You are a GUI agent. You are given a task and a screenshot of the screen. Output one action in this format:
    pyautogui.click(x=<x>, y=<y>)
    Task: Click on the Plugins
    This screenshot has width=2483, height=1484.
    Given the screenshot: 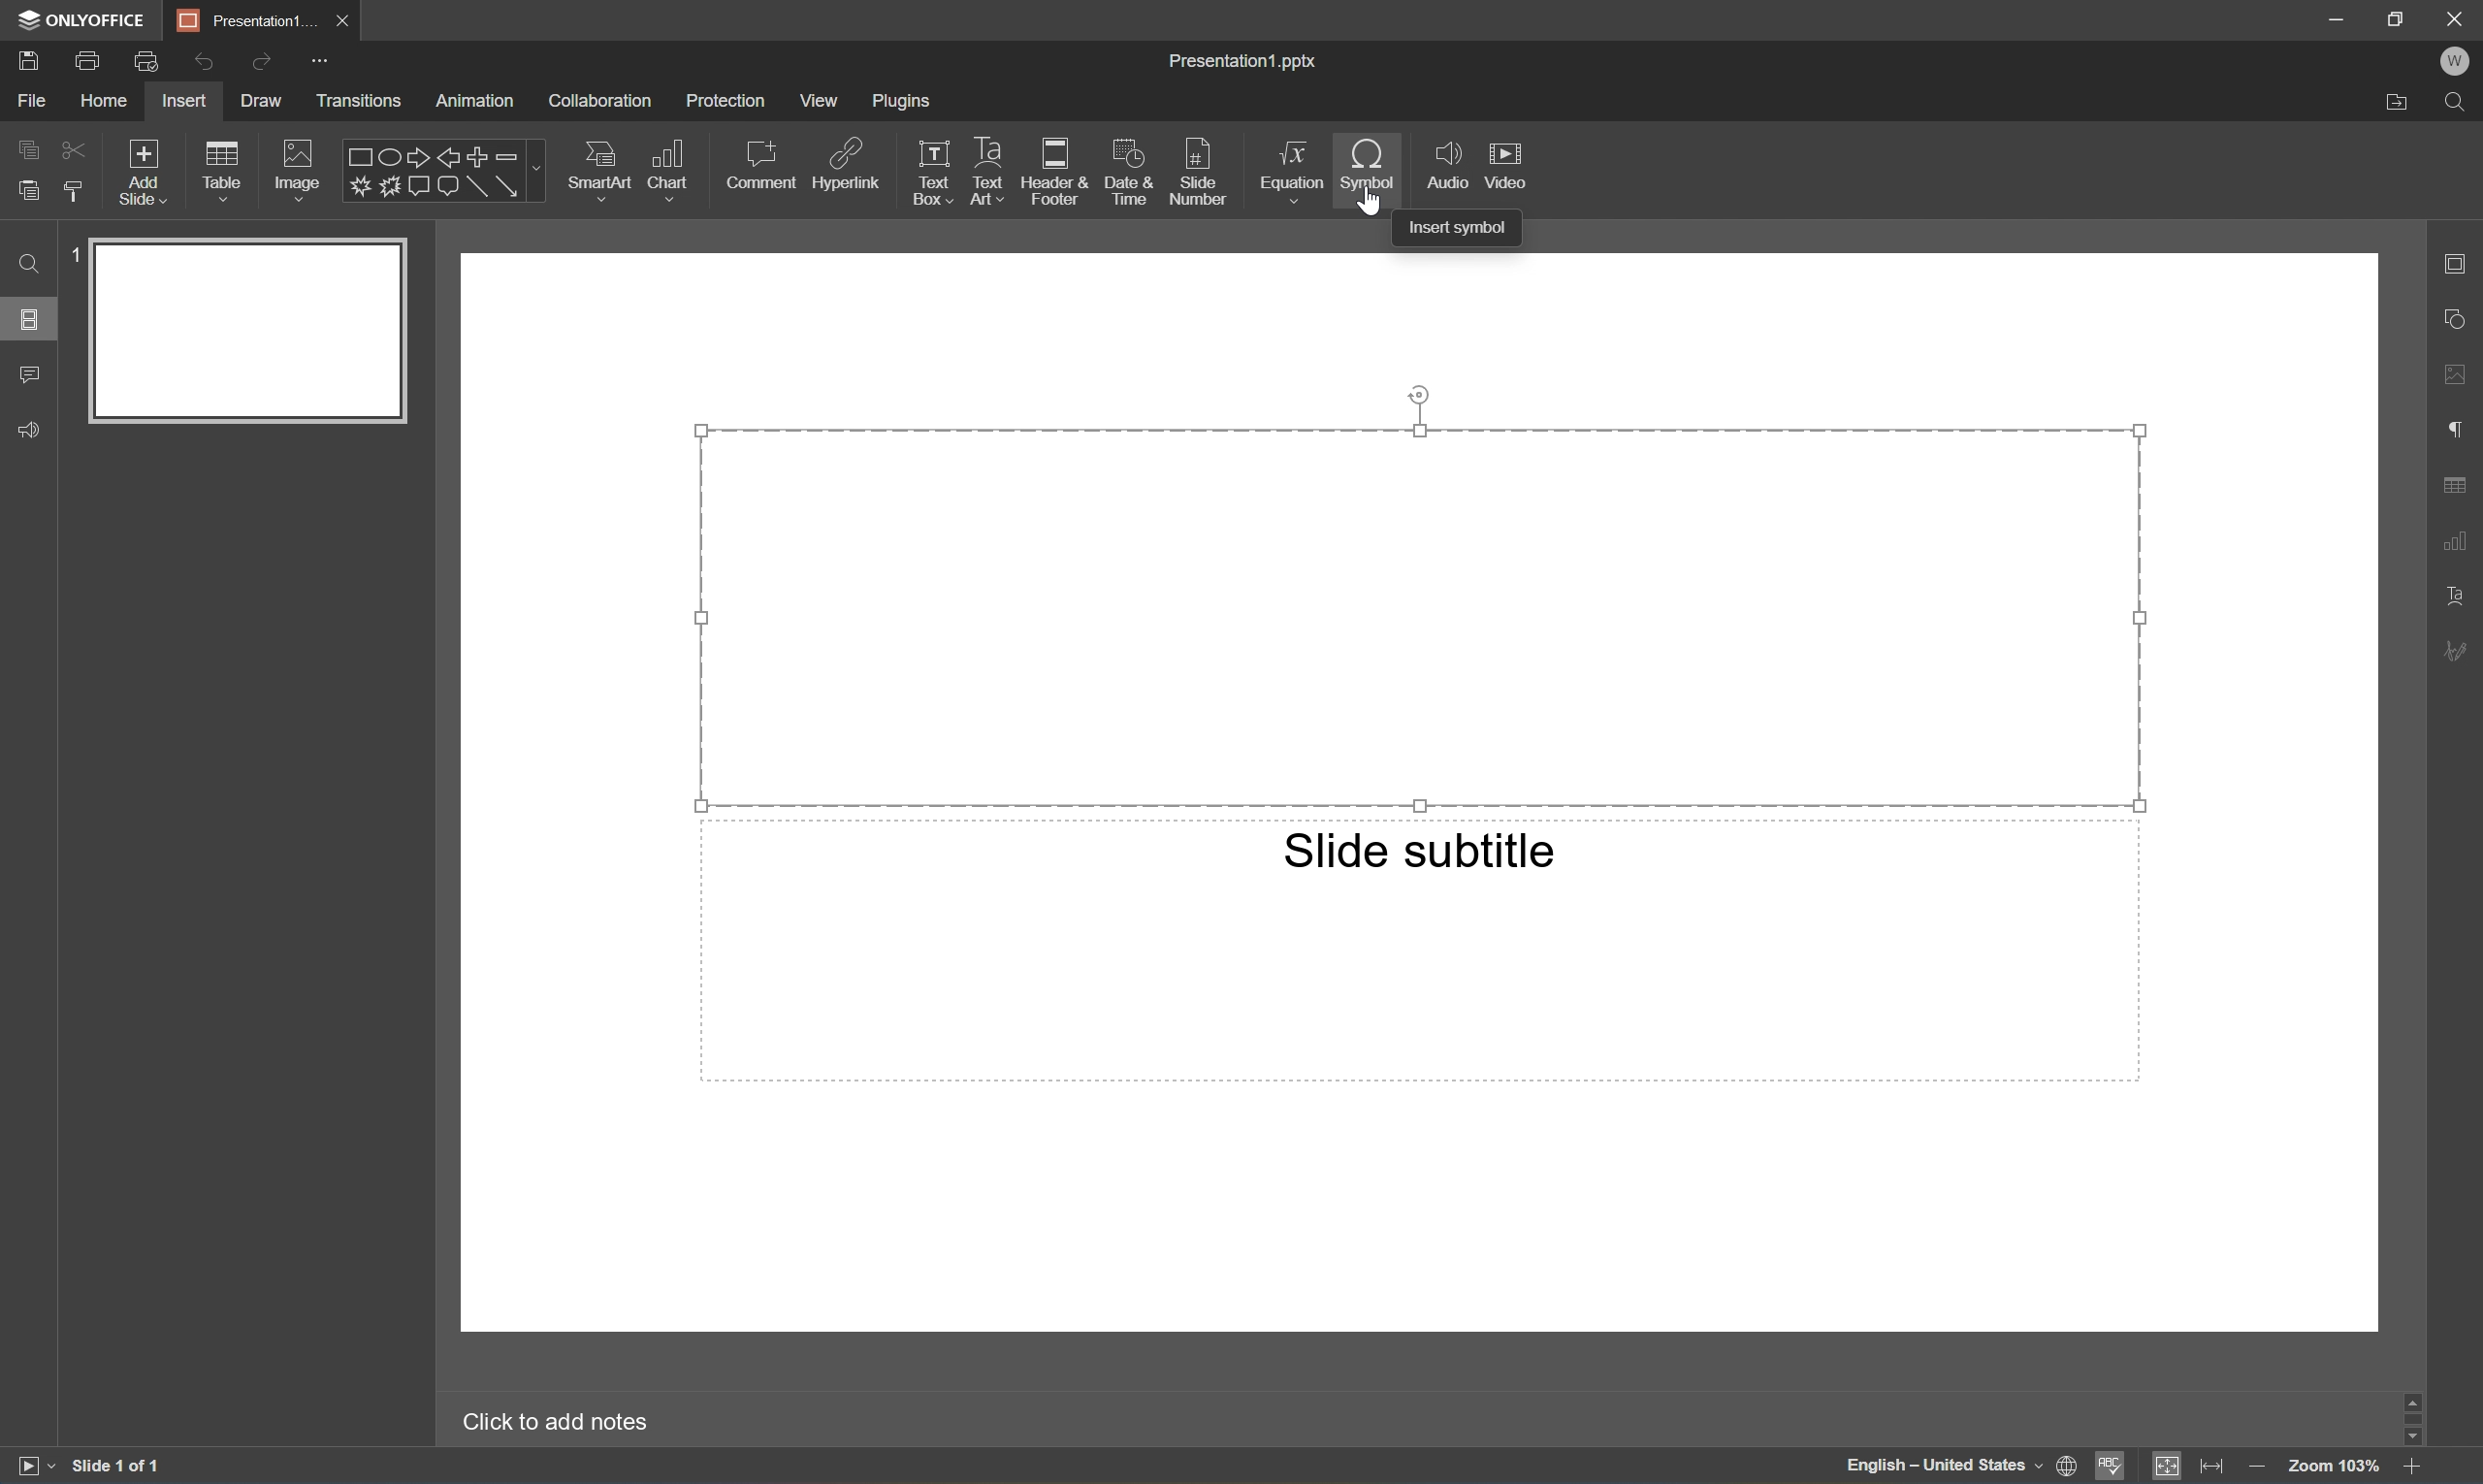 What is the action you would take?
    pyautogui.click(x=906, y=100)
    